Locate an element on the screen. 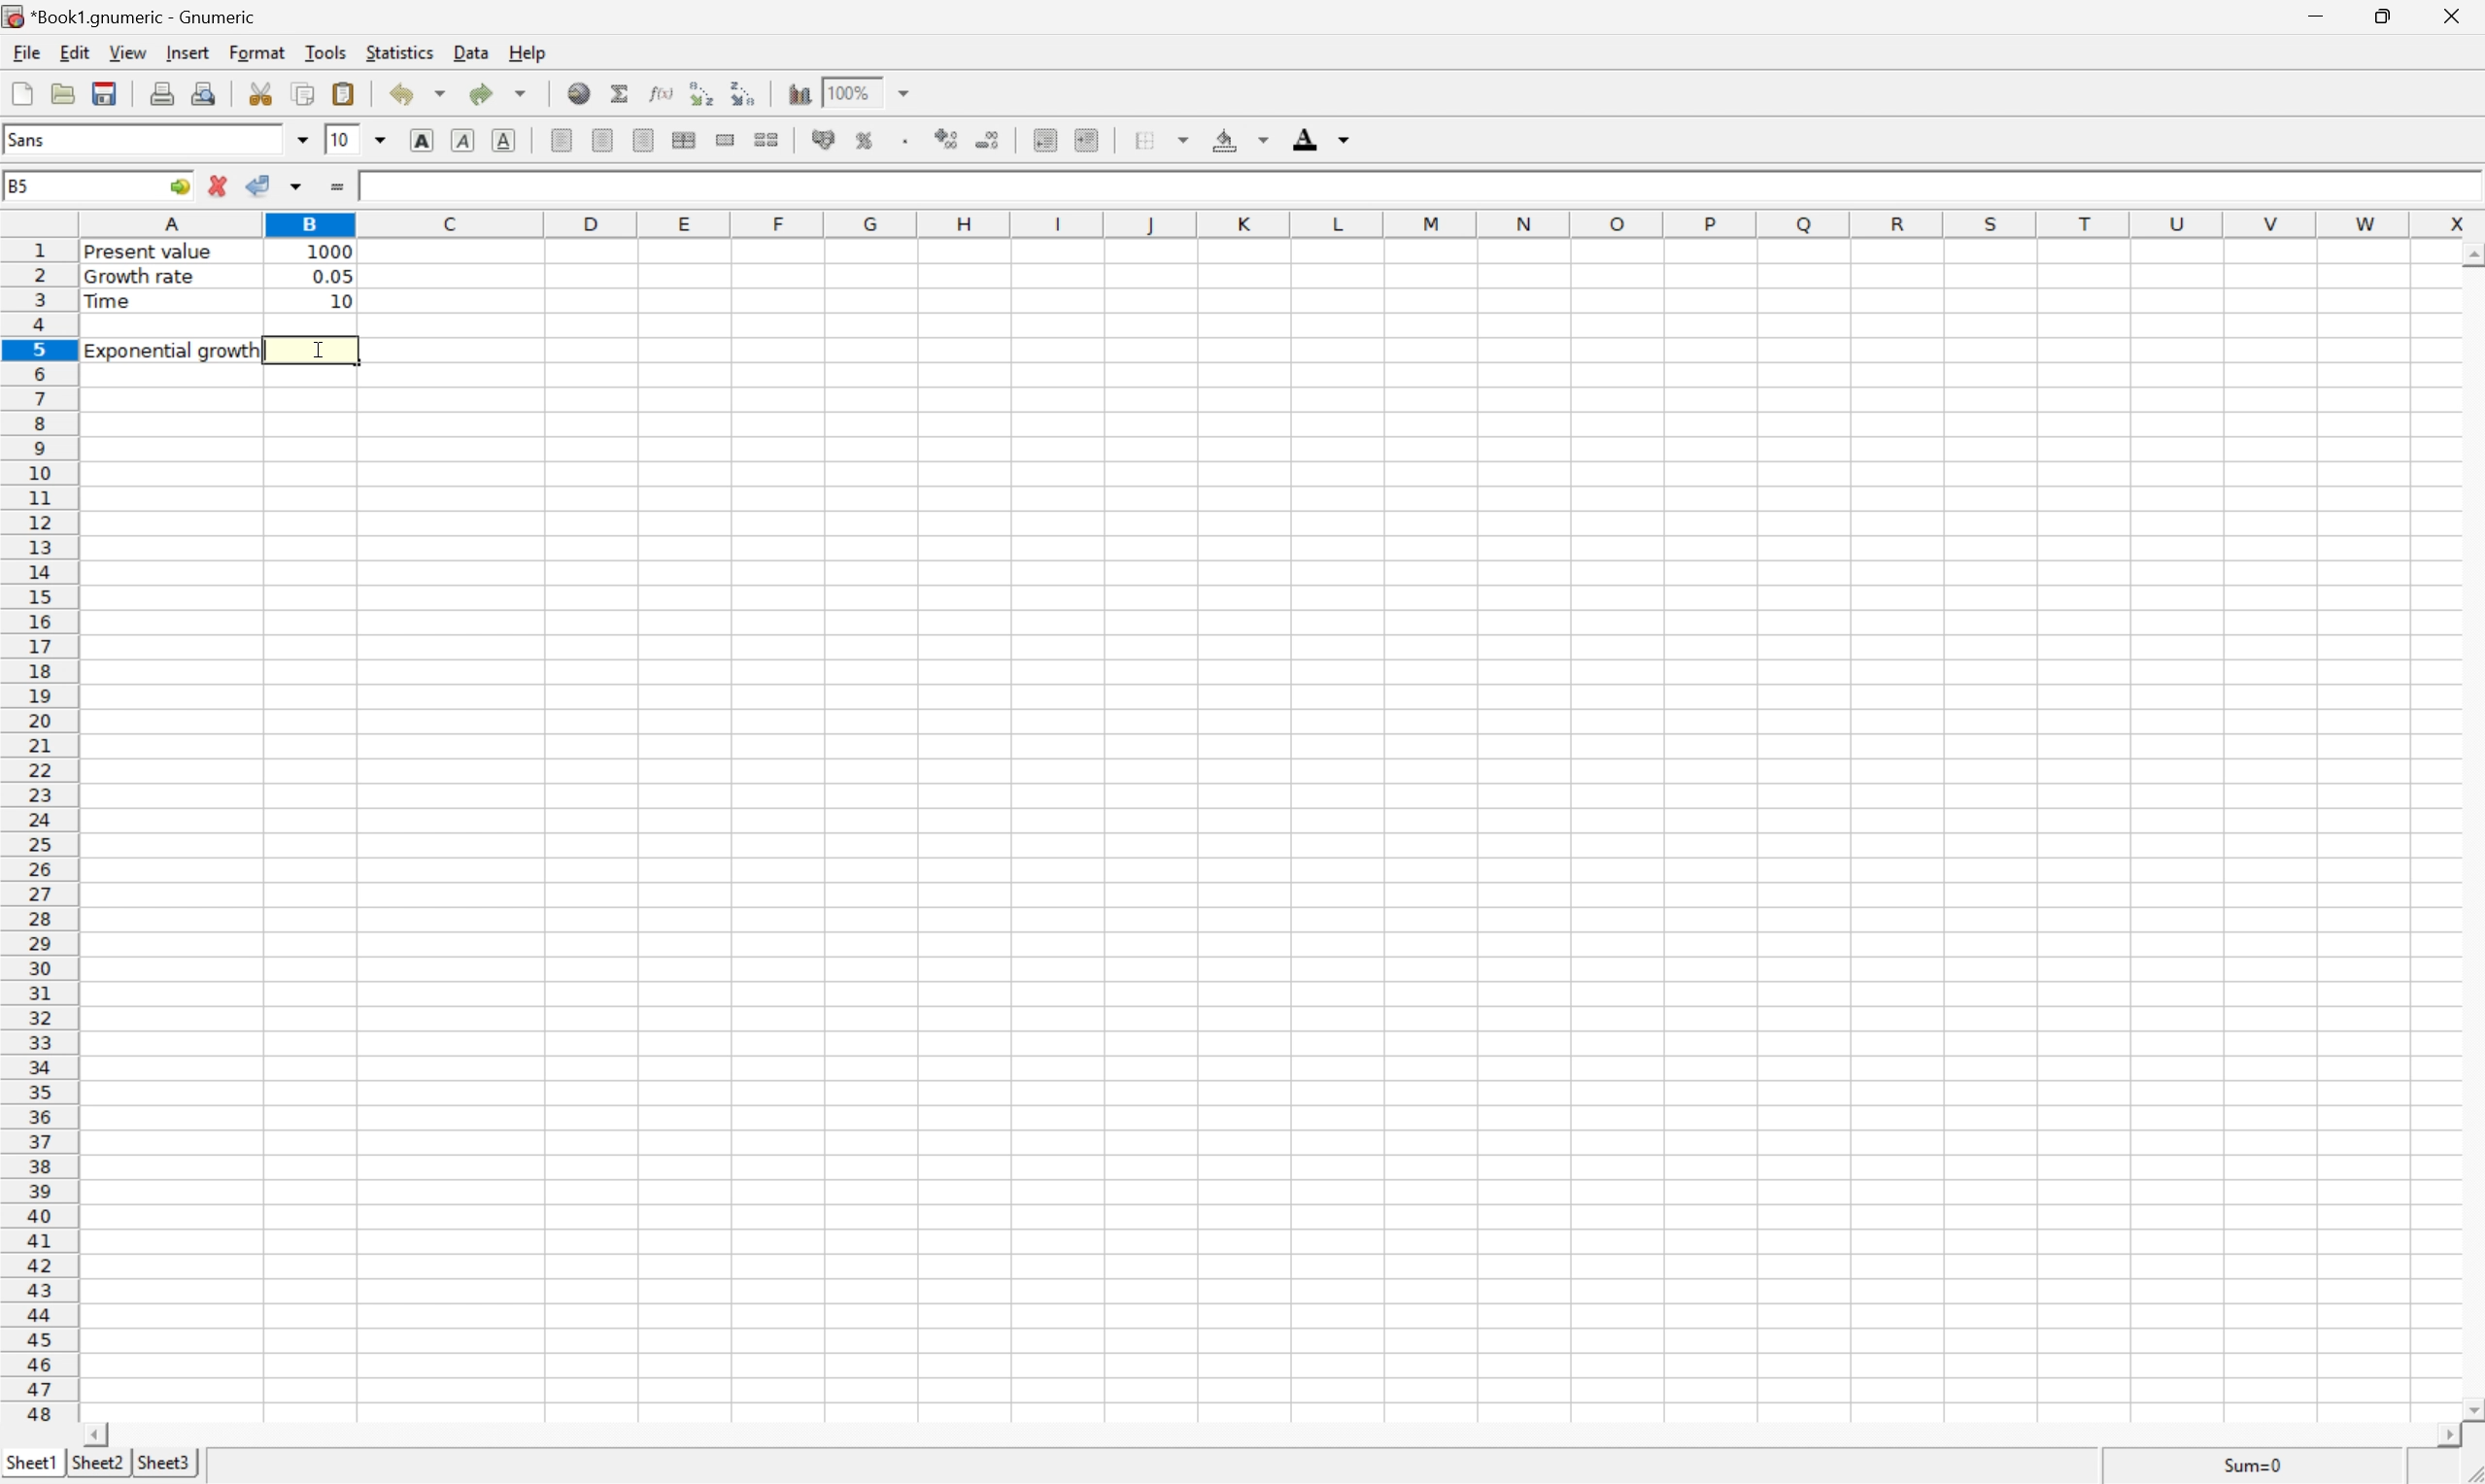 This screenshot has width=2485, height=1484. Scroll Up is located at coordinates (2468, 258).